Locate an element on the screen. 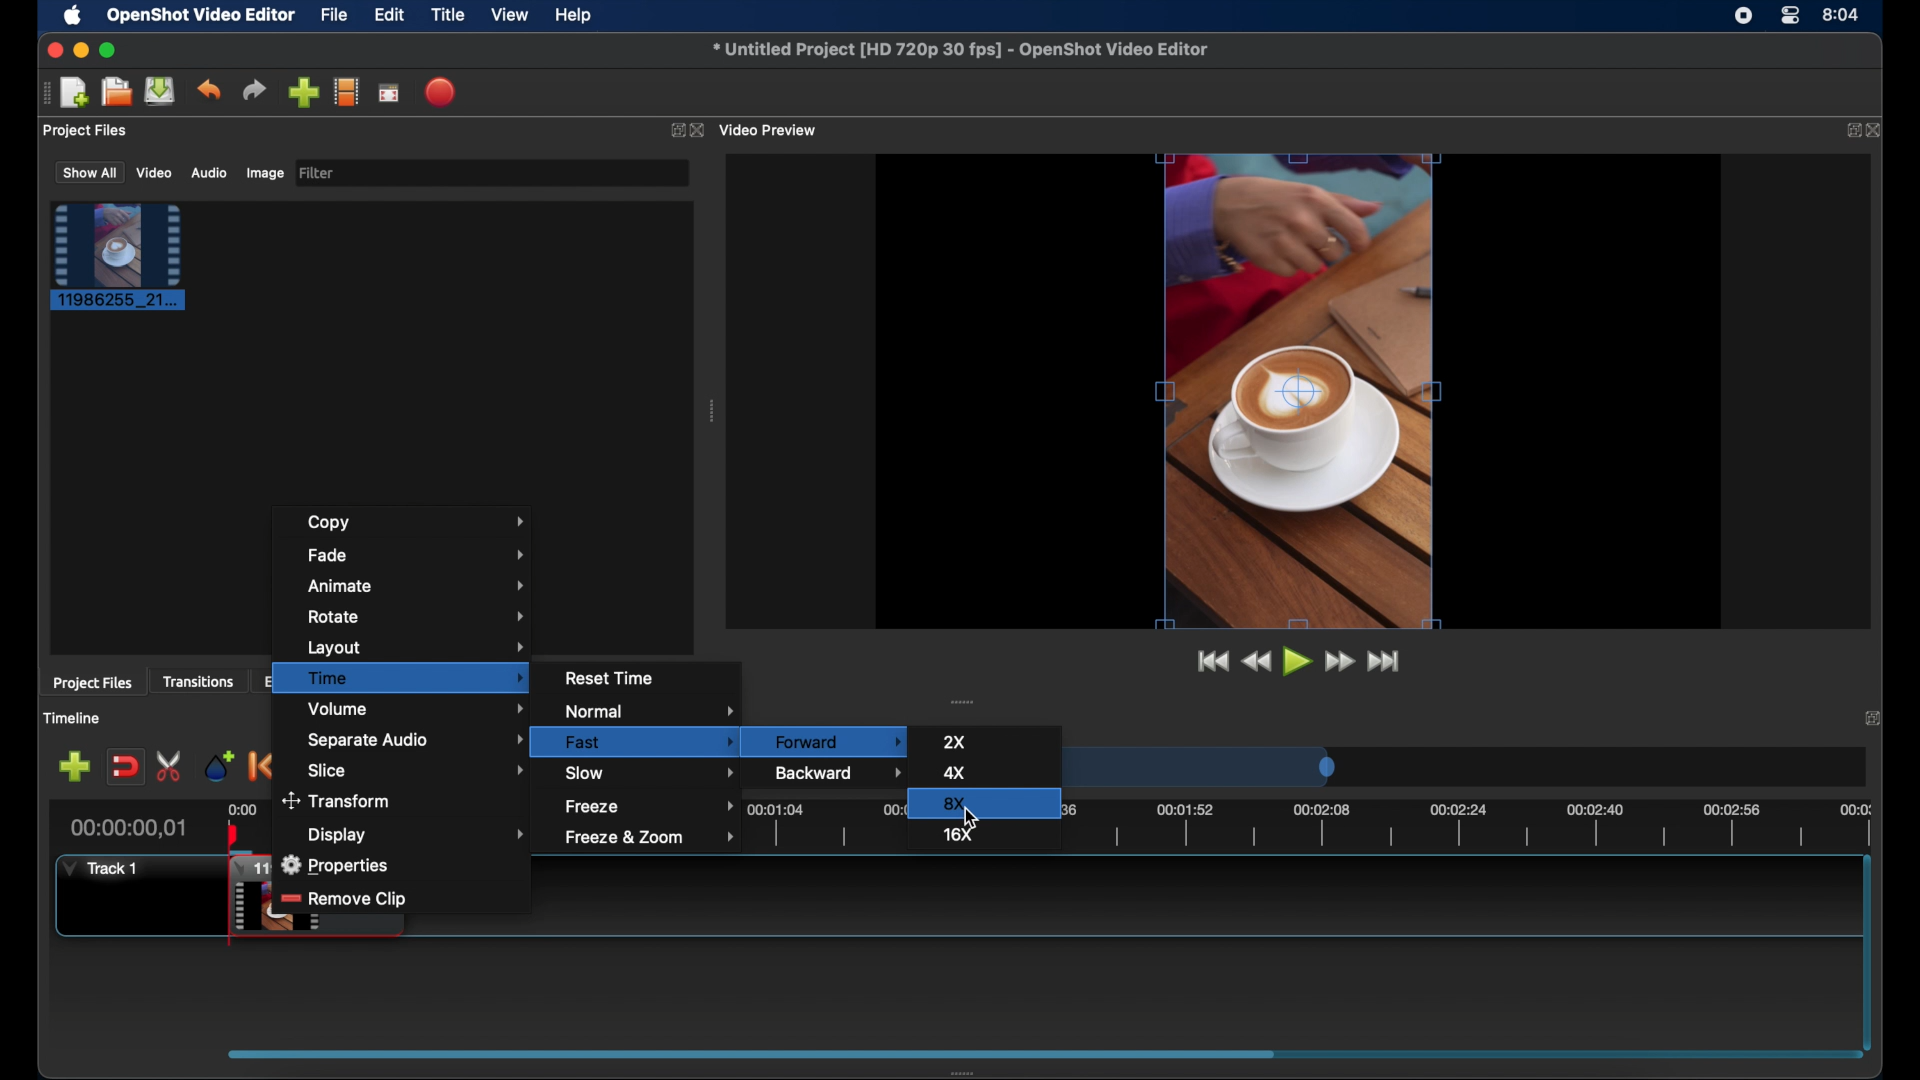  export video is located at coordinates (442, 92).